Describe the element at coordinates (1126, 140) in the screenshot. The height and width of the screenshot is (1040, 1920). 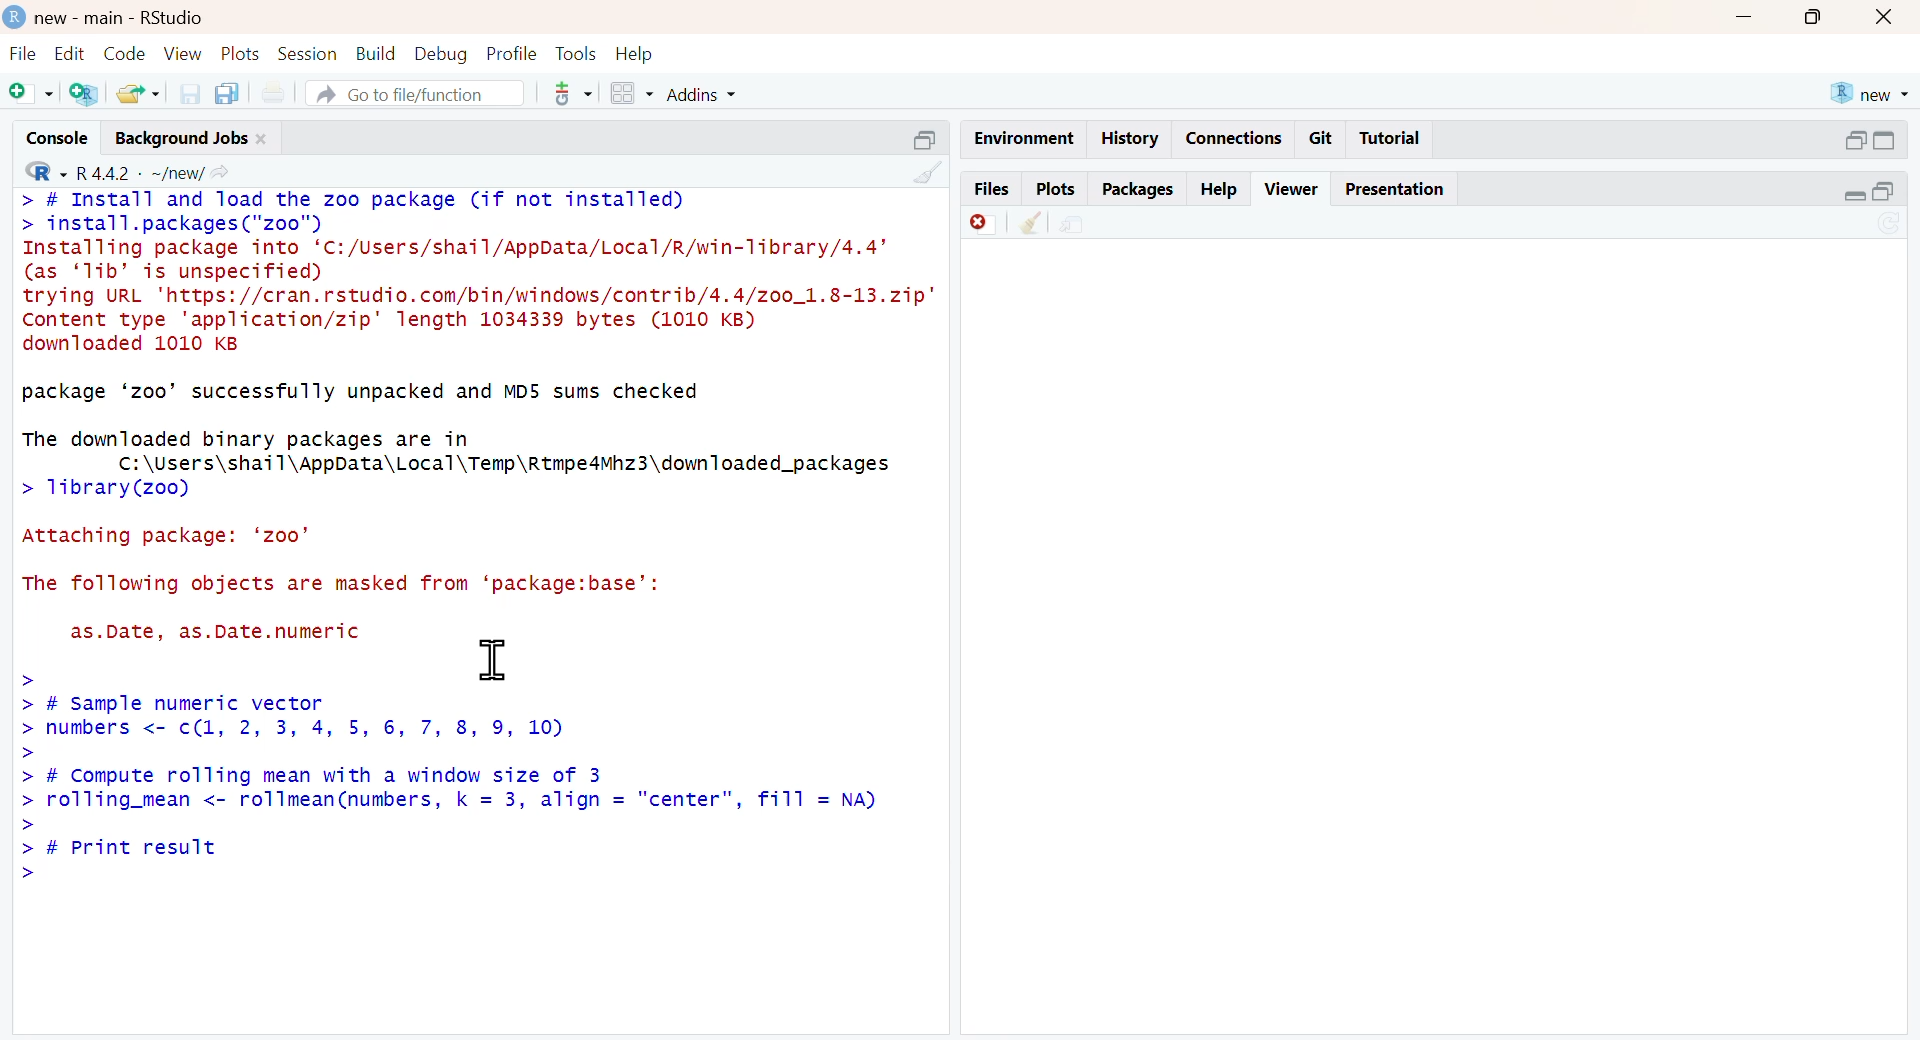
I see `history` at that location.